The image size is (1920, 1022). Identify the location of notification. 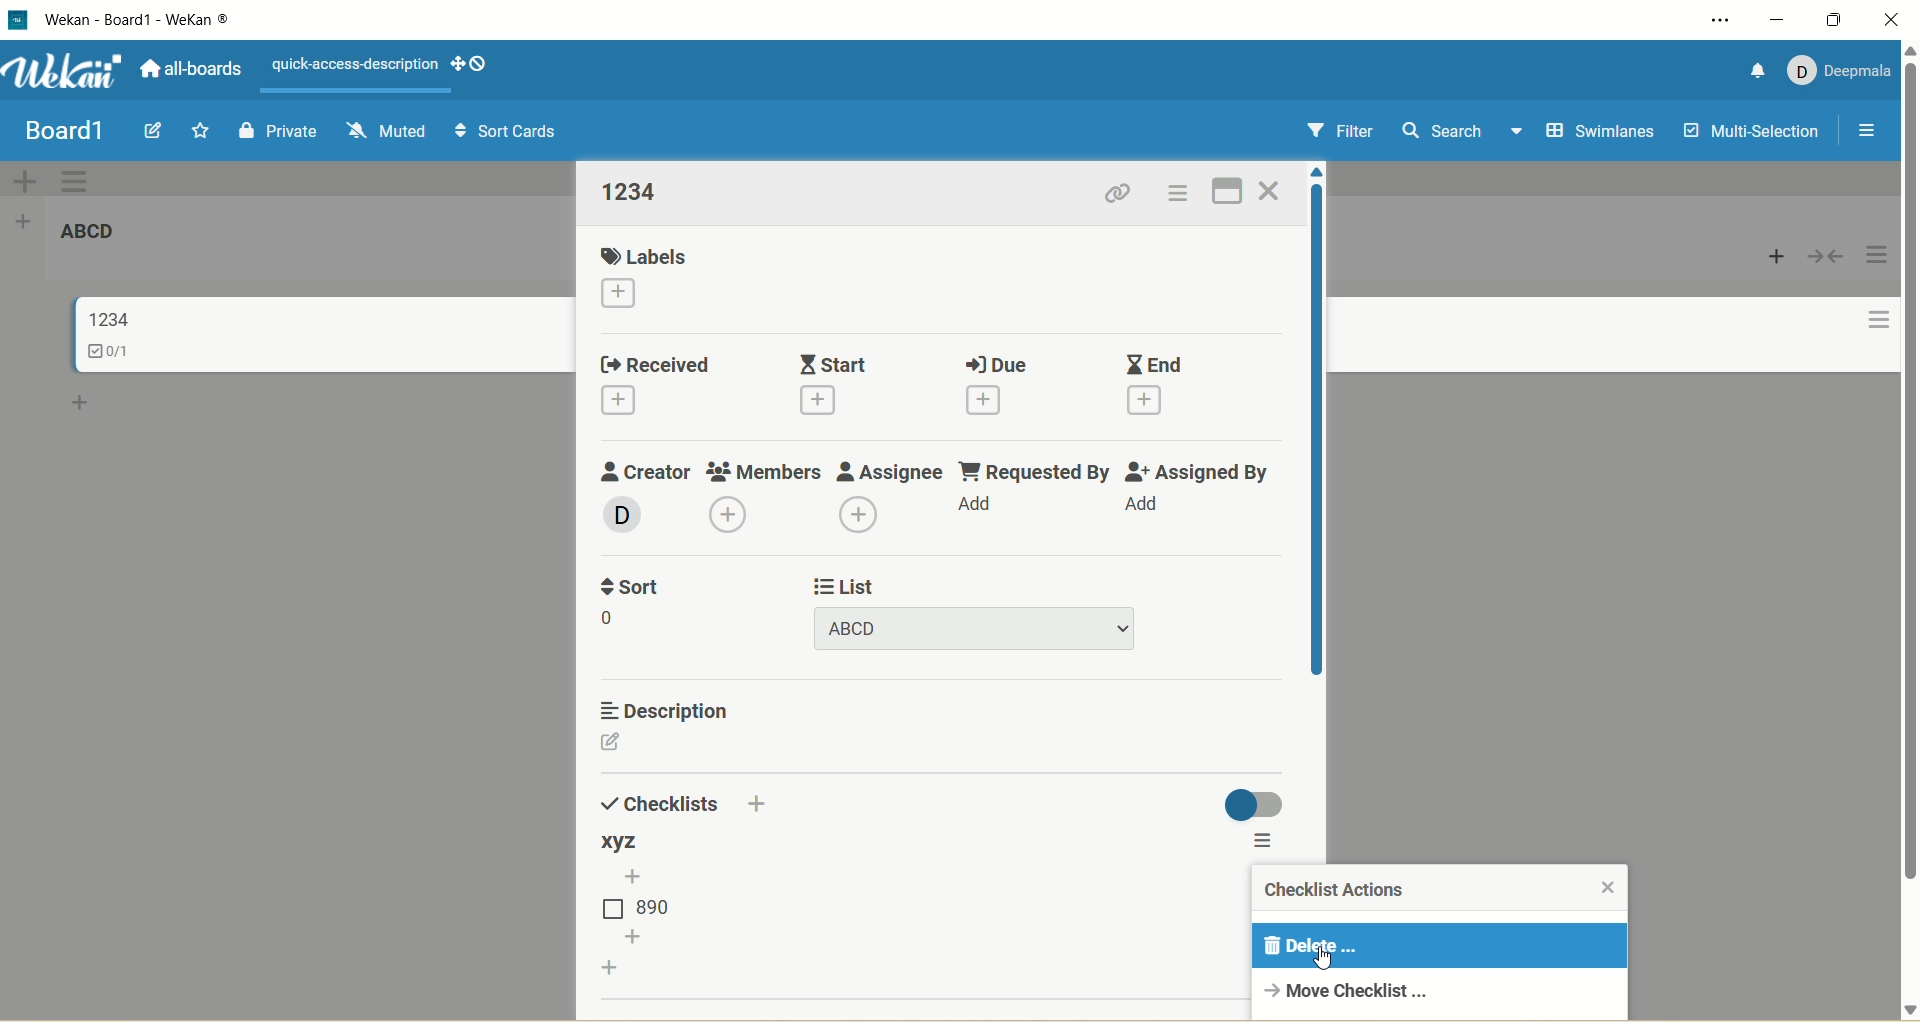
(1743, 73).